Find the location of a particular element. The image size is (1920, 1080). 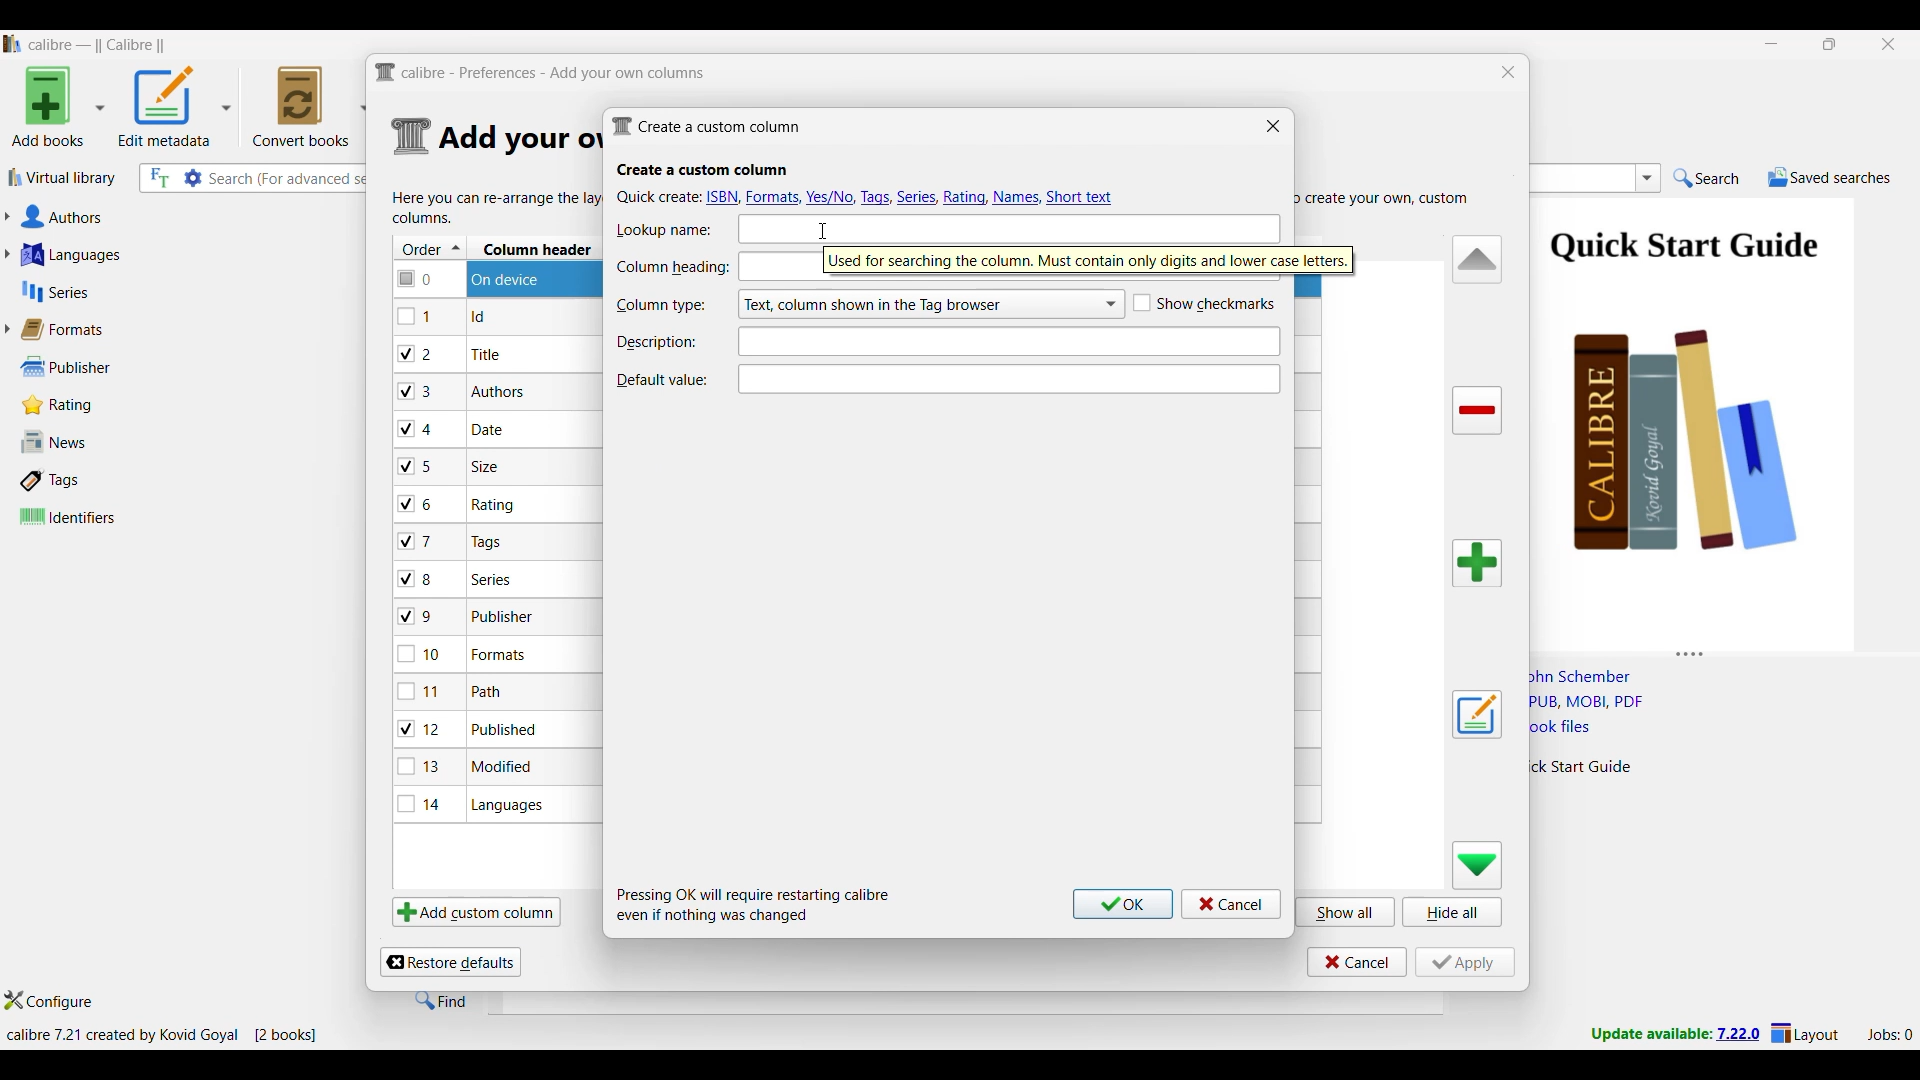

Languages is located at coordinates (152, 254).